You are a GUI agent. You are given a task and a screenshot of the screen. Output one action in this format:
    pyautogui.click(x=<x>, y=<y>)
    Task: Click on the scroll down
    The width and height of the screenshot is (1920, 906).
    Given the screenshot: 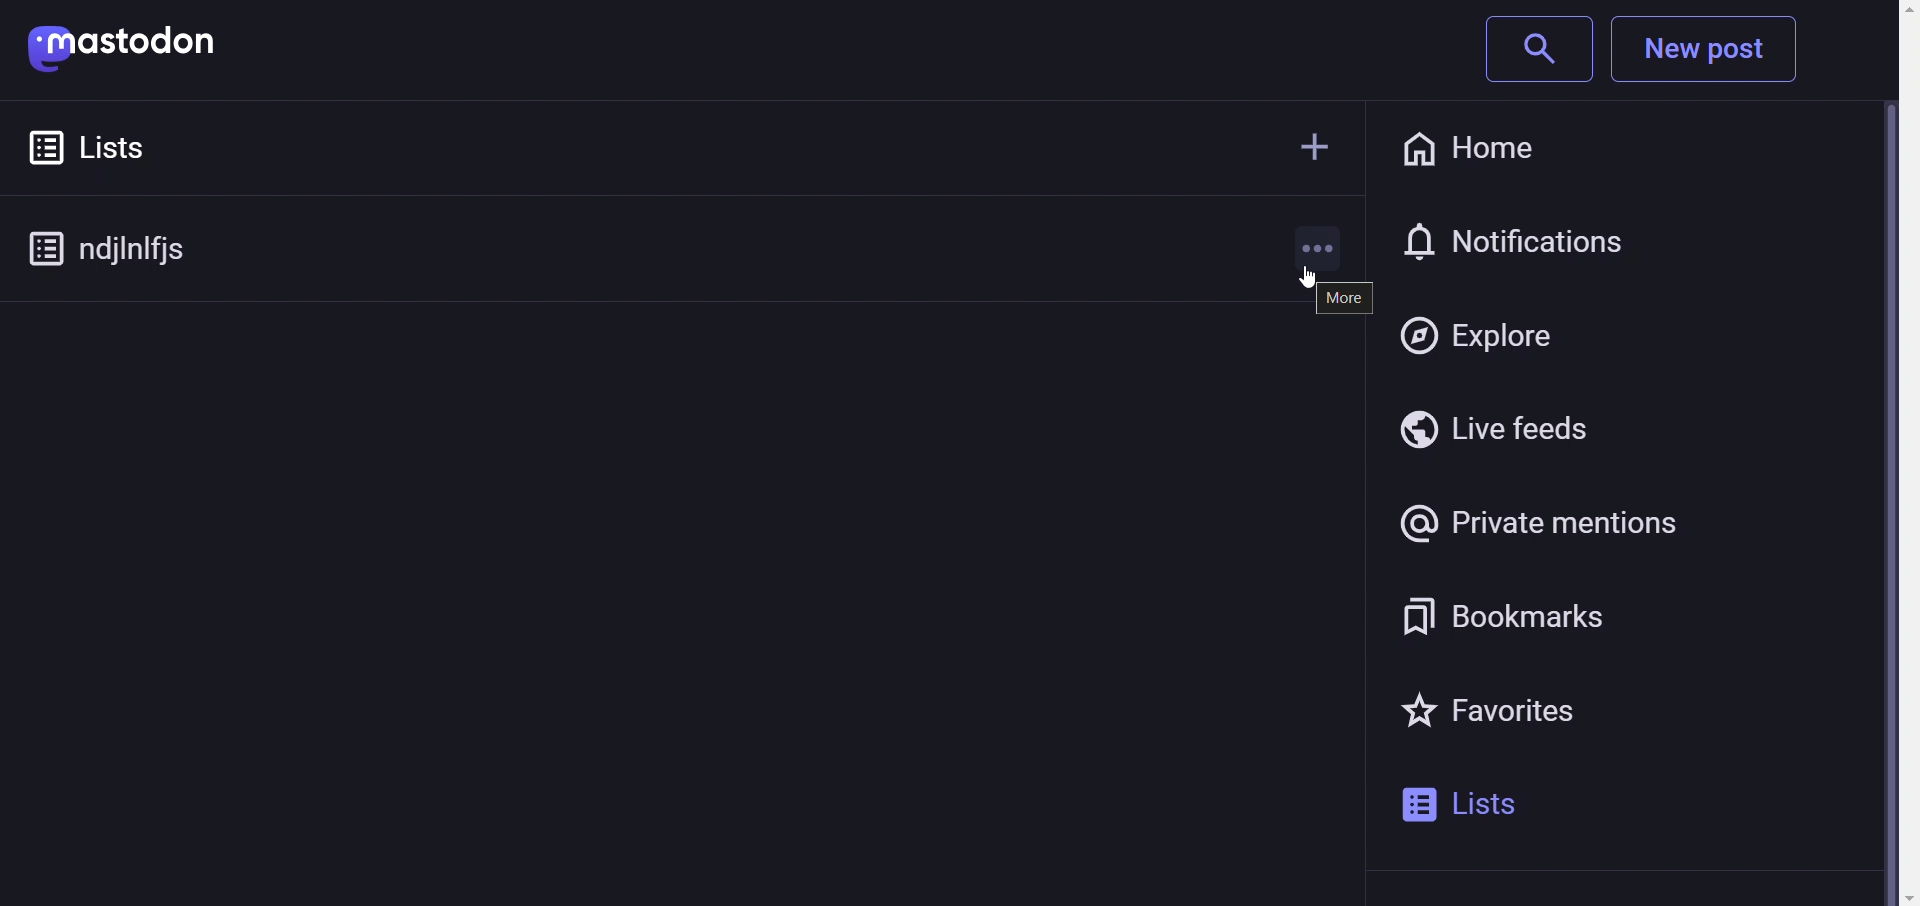 What is the action you would take?
    pyautogui.click(x=1886, y=896)
    